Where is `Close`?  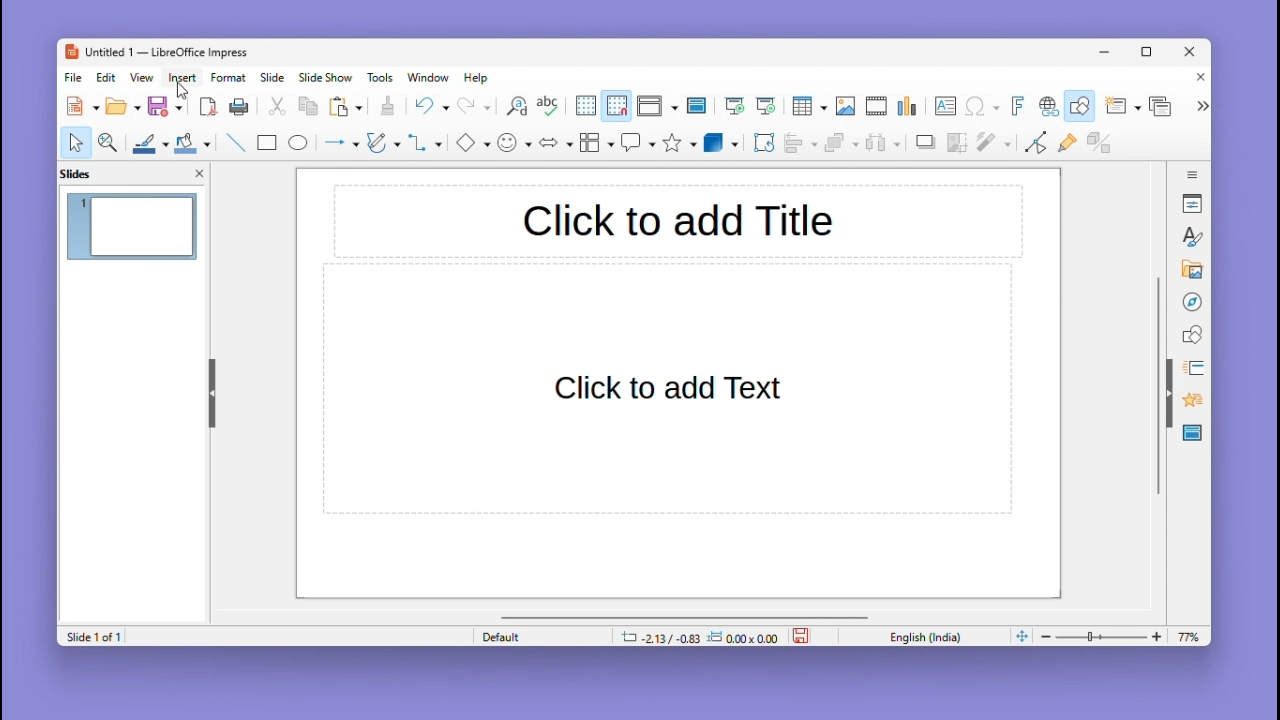
Close is located at coordinates (1196, 79).